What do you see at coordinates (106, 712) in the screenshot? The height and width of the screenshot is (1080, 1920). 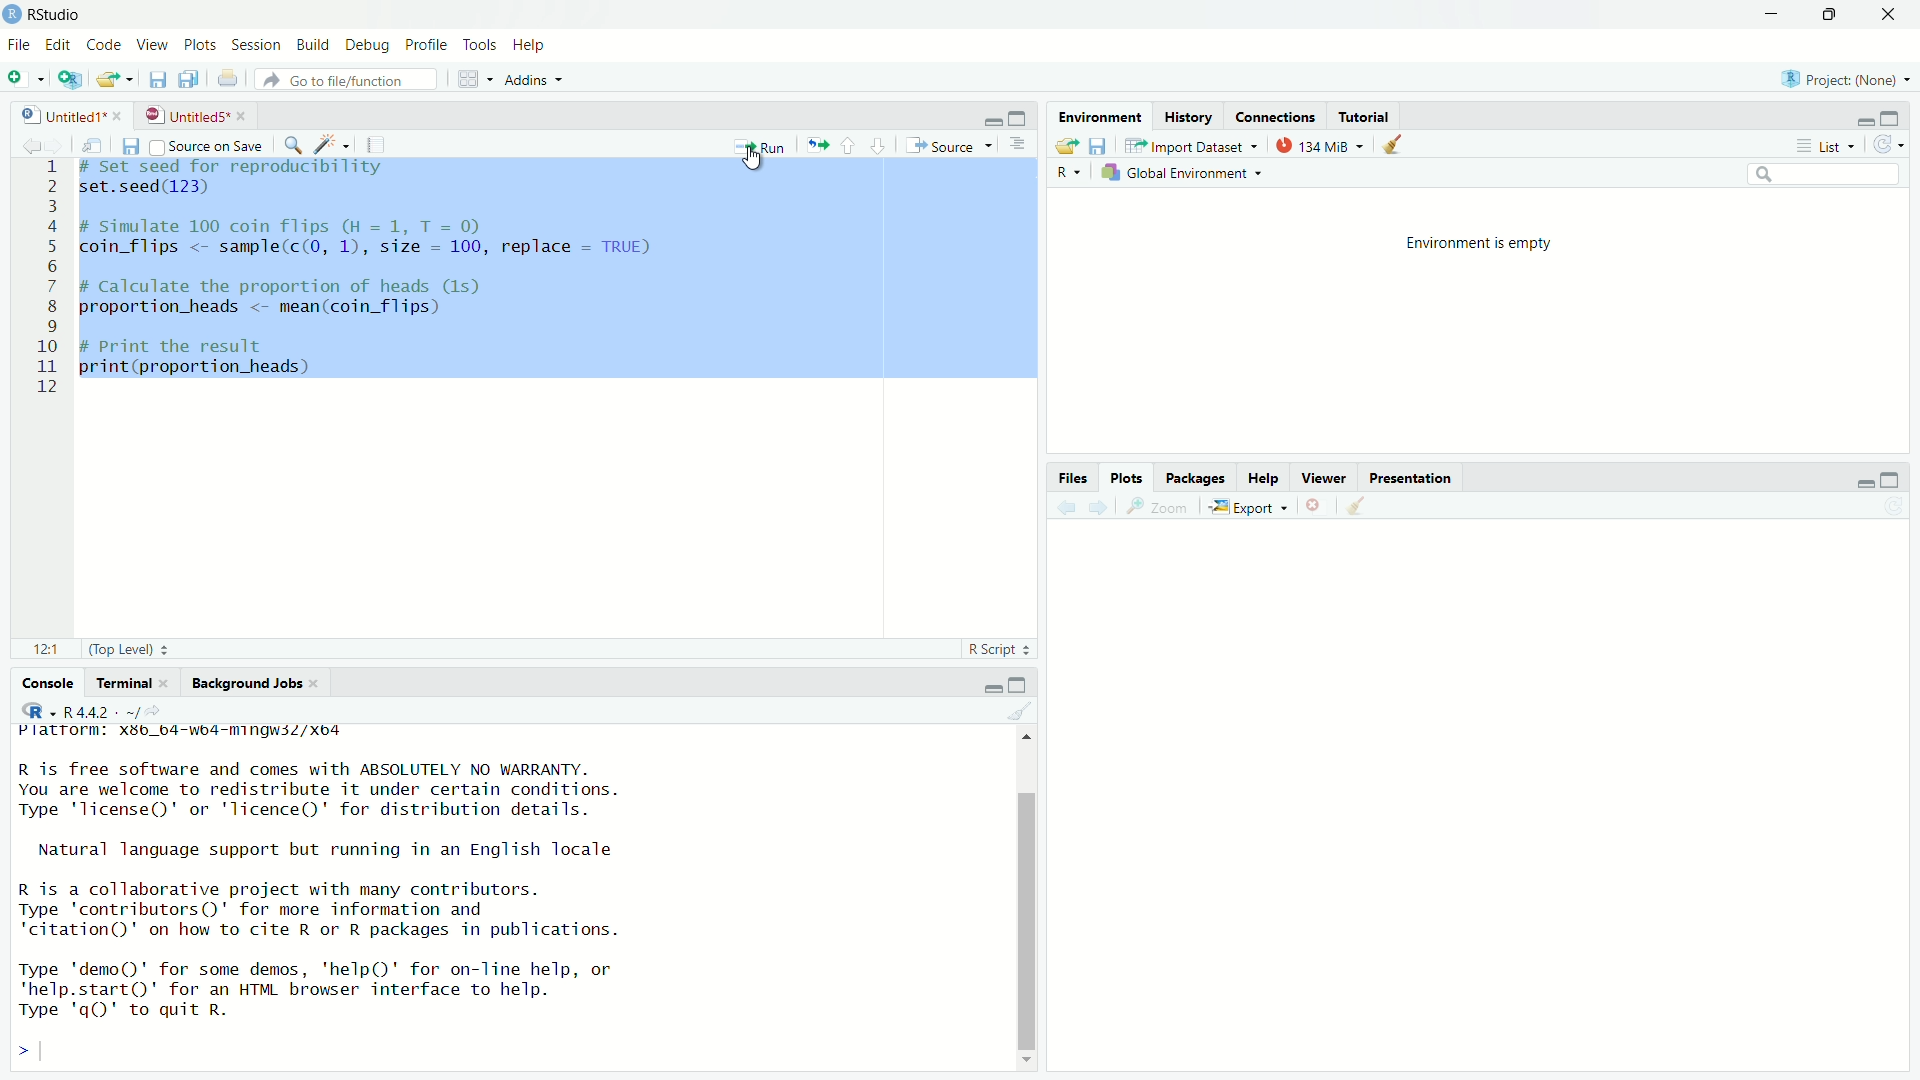 I see `R 4.4.2 . ~/` at bounding box center [106, 712].